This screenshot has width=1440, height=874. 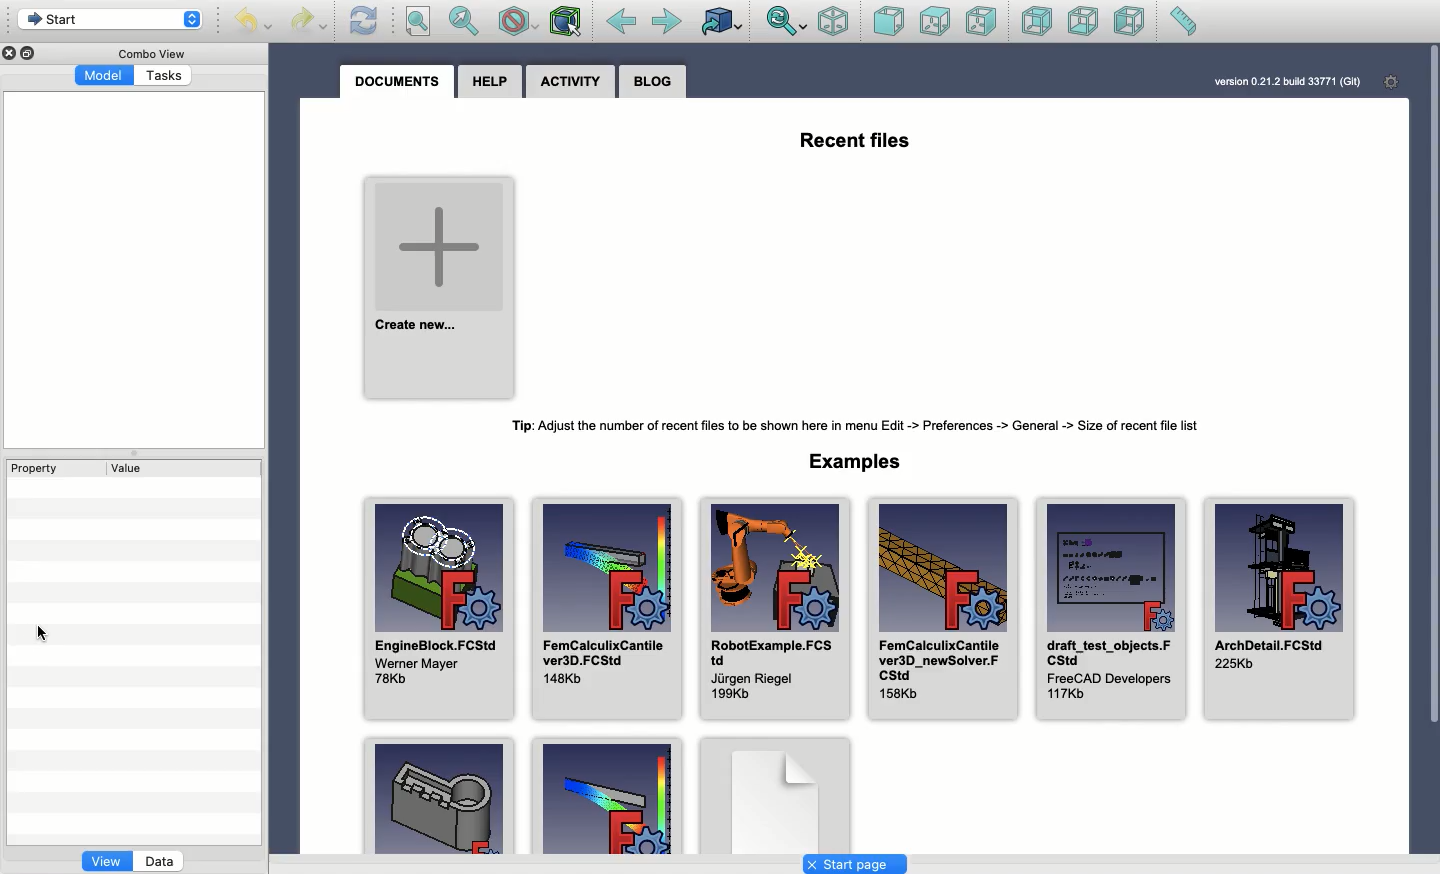 I want to click on FemCalculixCantile ver3D.FCStd, so click(x=611, y=610).